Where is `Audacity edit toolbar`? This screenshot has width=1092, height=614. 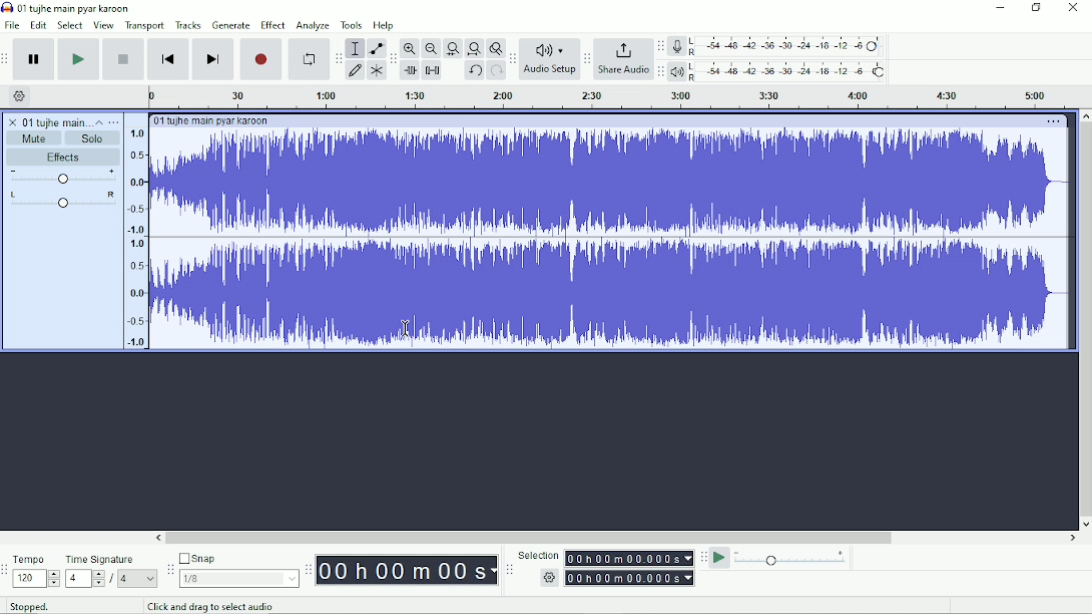
Audacity edit toolbar is located at coordinates (392, 60).